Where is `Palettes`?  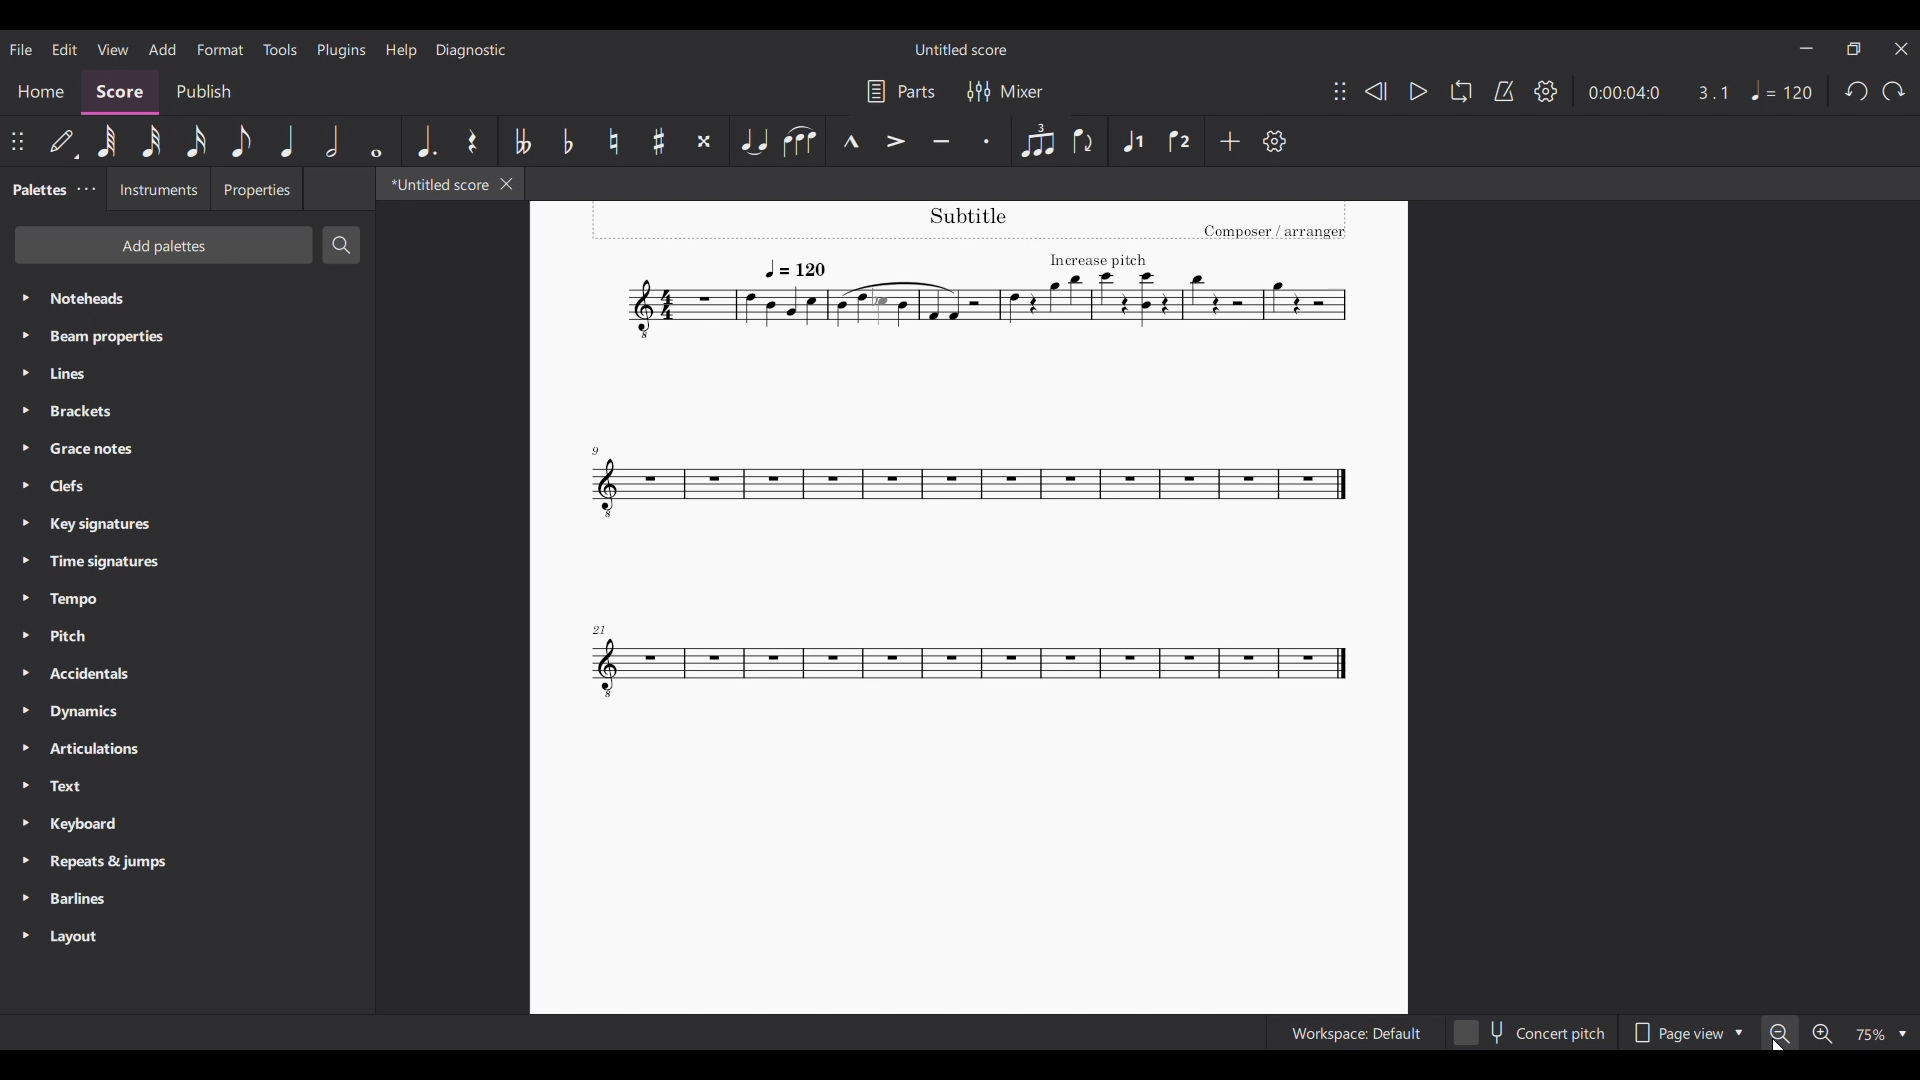 Palettes is located at coordinates (36, 191).